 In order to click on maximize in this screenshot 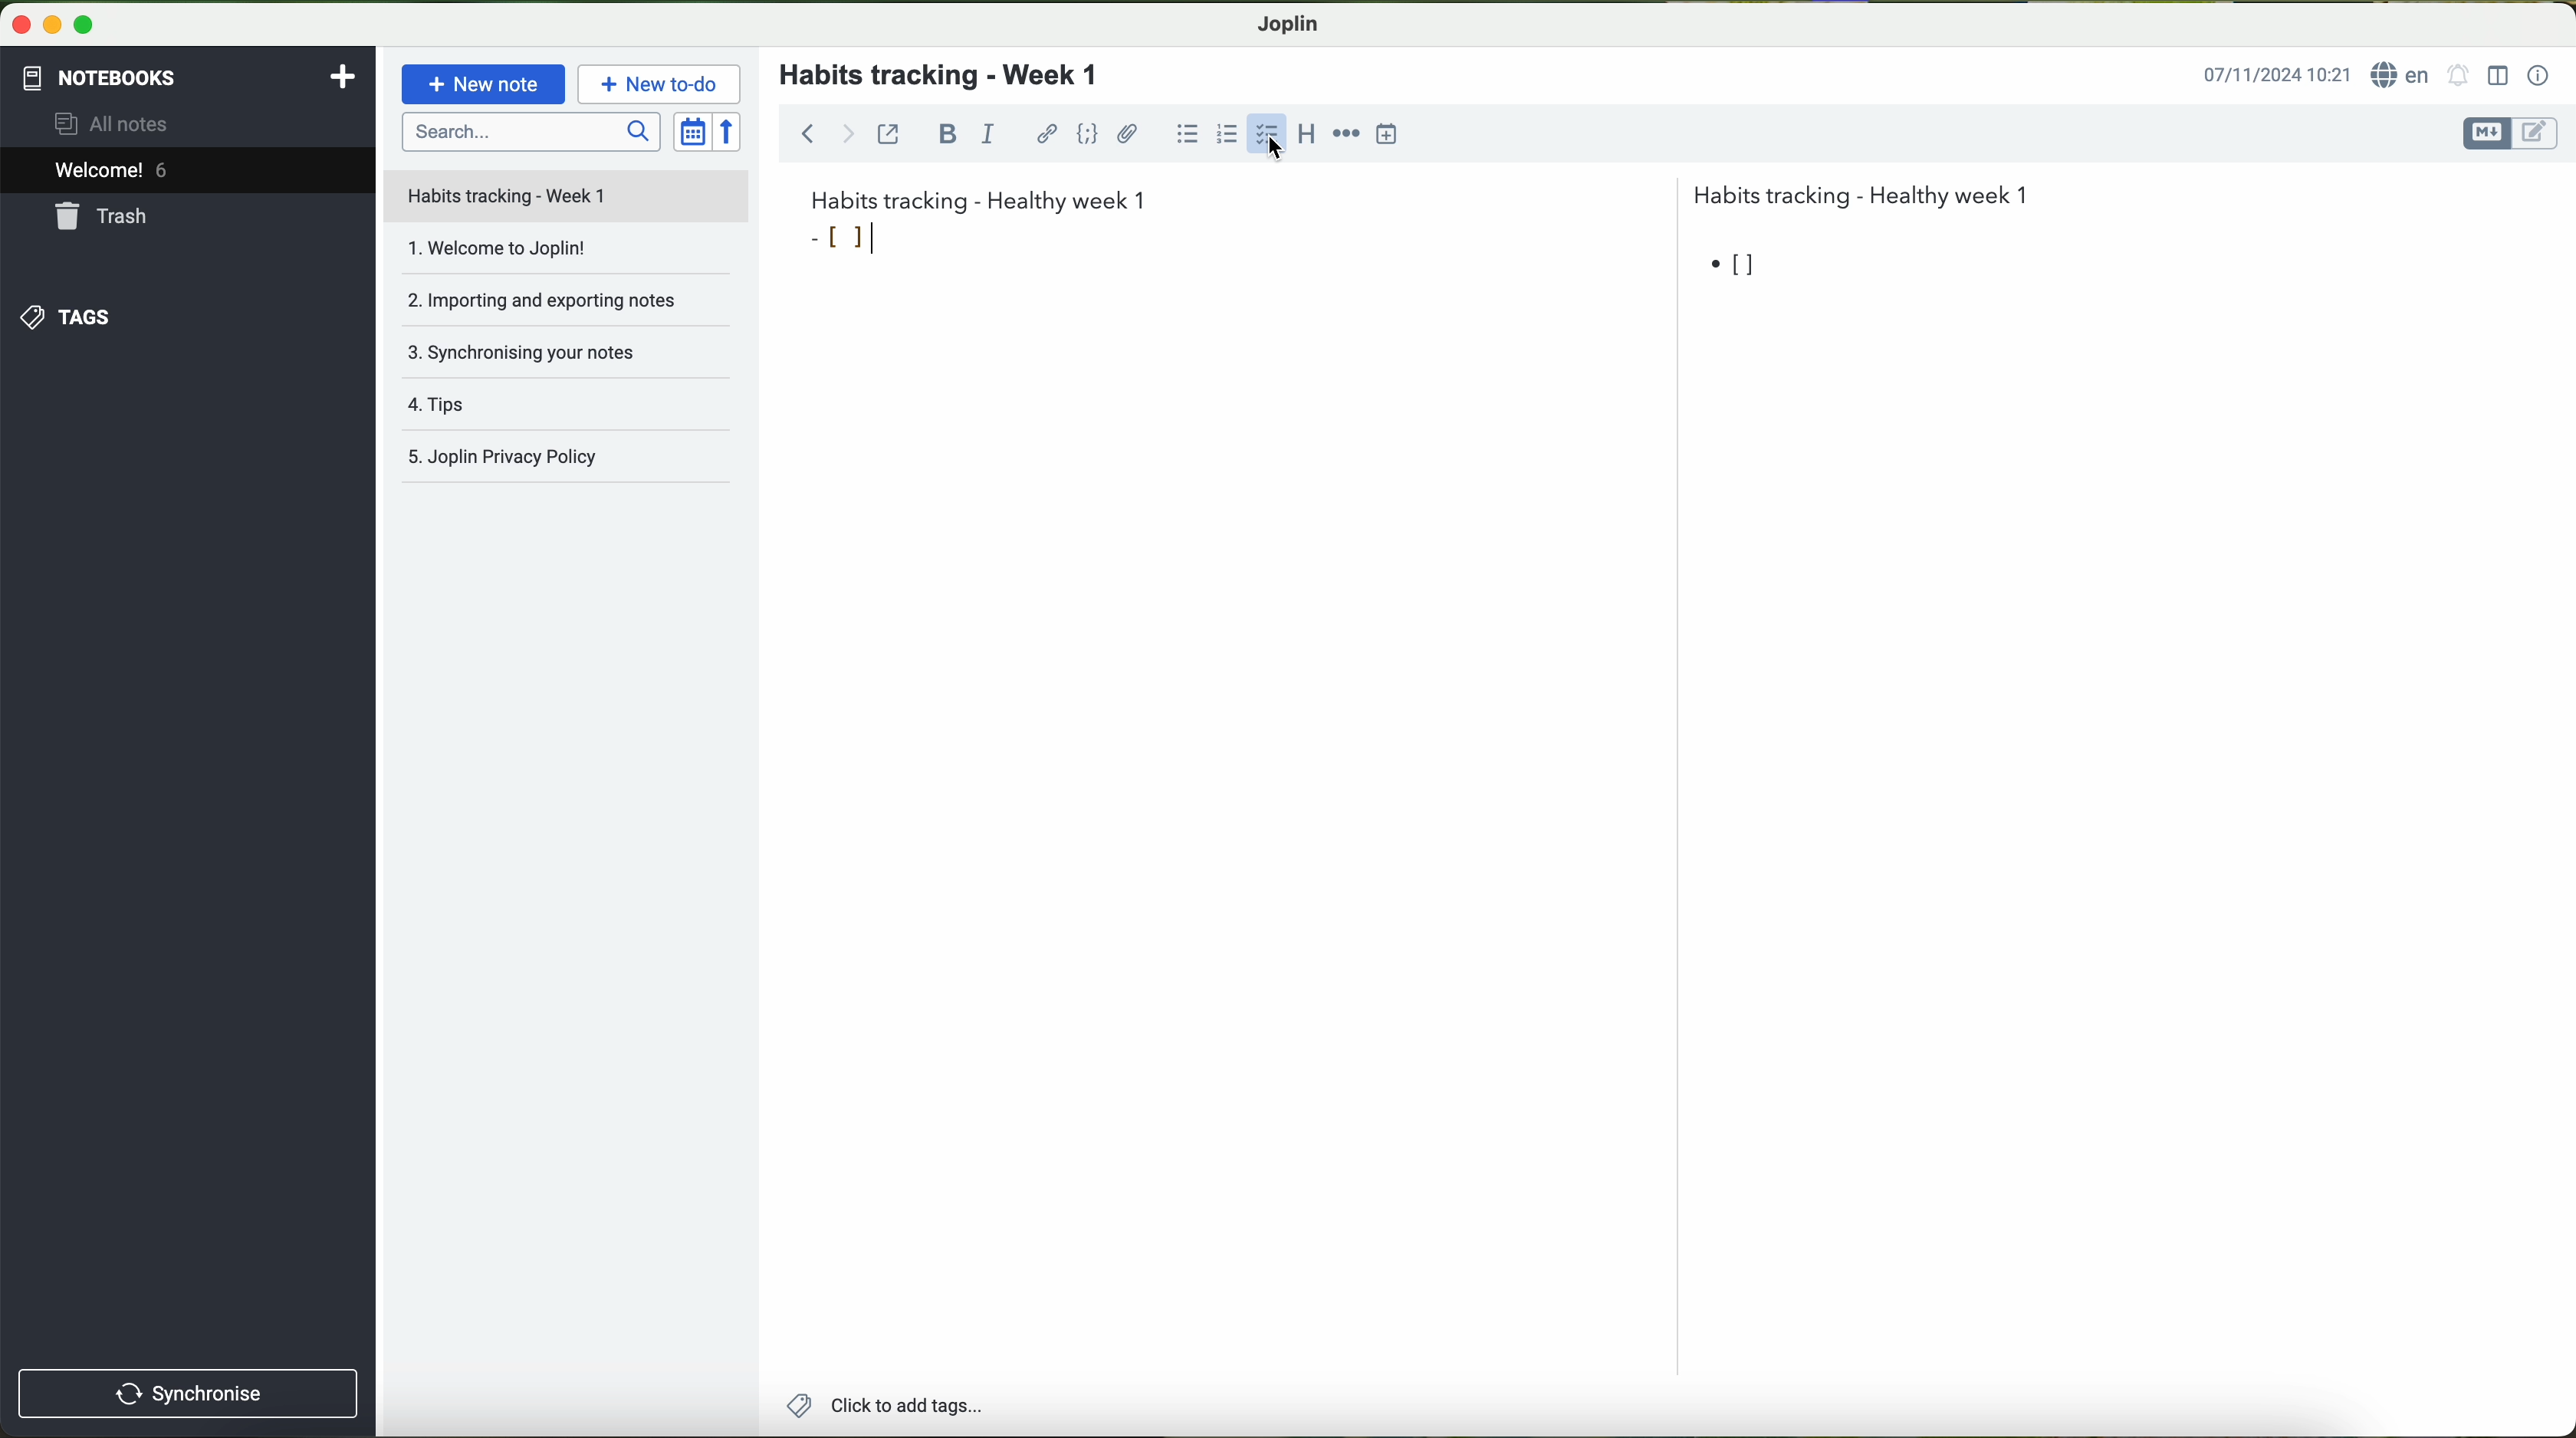, I will do `click(85, 24)`.